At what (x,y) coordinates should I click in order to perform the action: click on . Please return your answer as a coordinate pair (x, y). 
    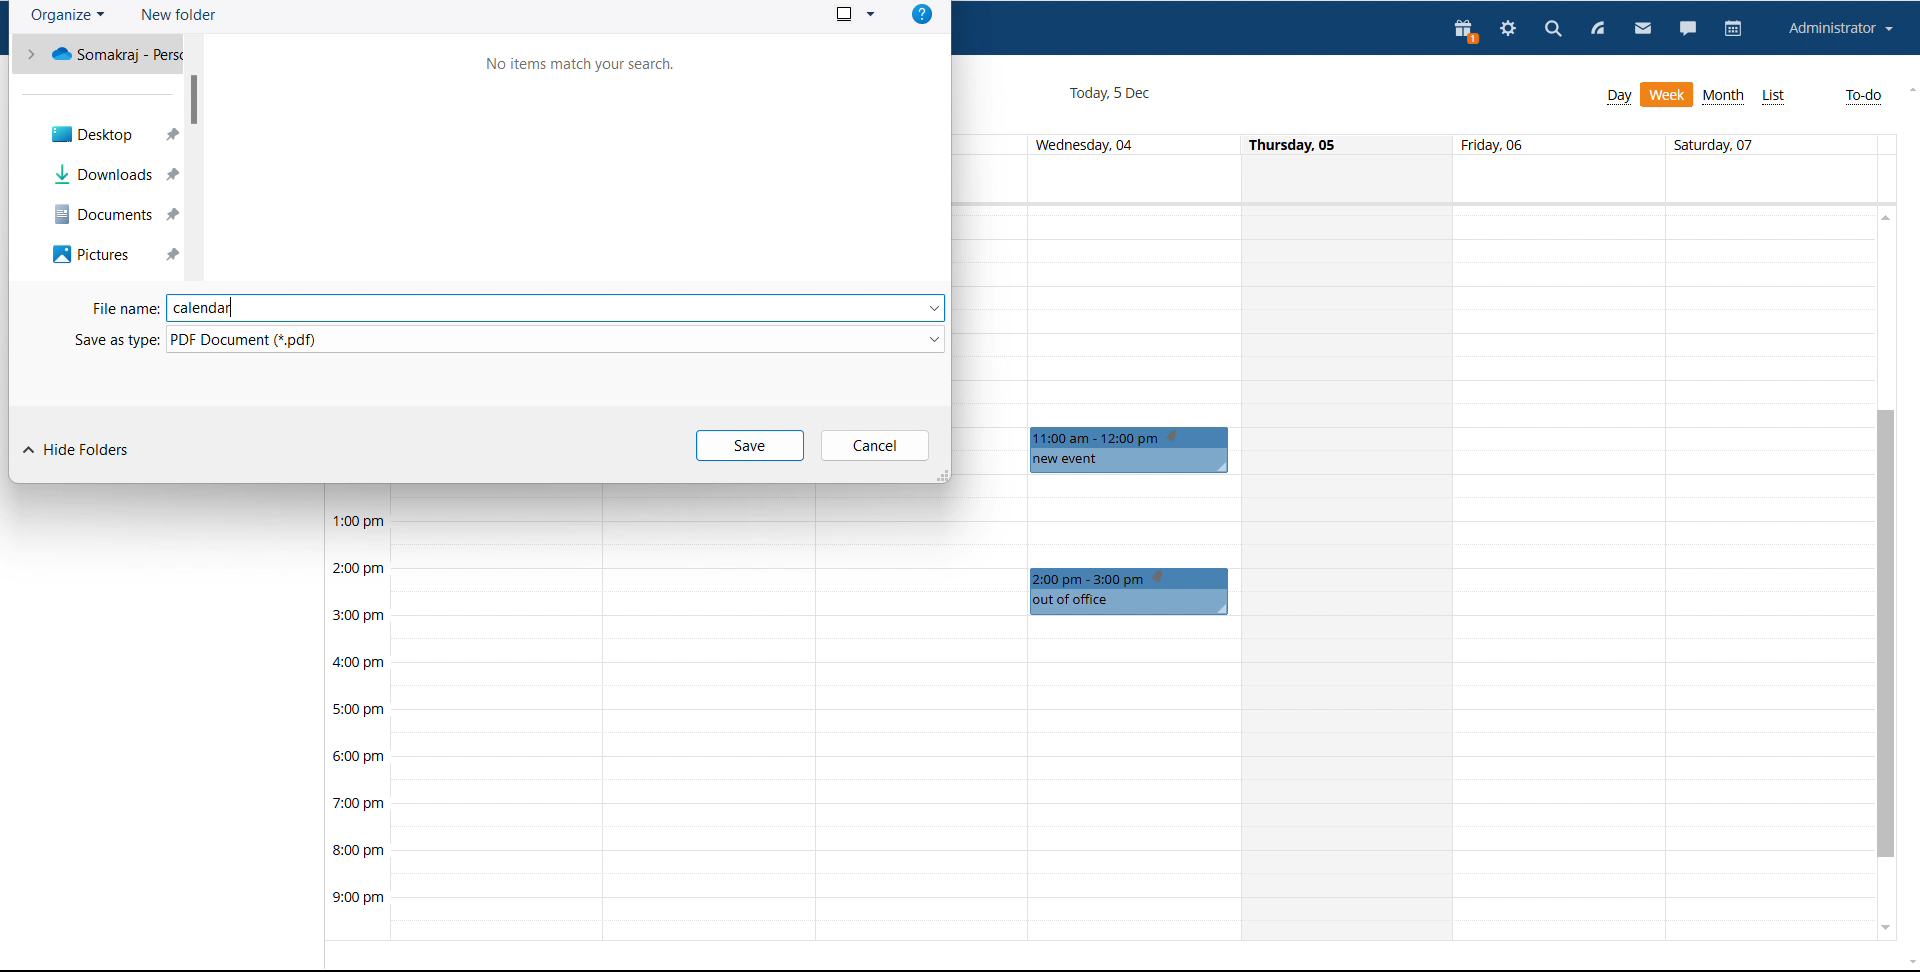
    Looking at the image, I should click on (114, 175).